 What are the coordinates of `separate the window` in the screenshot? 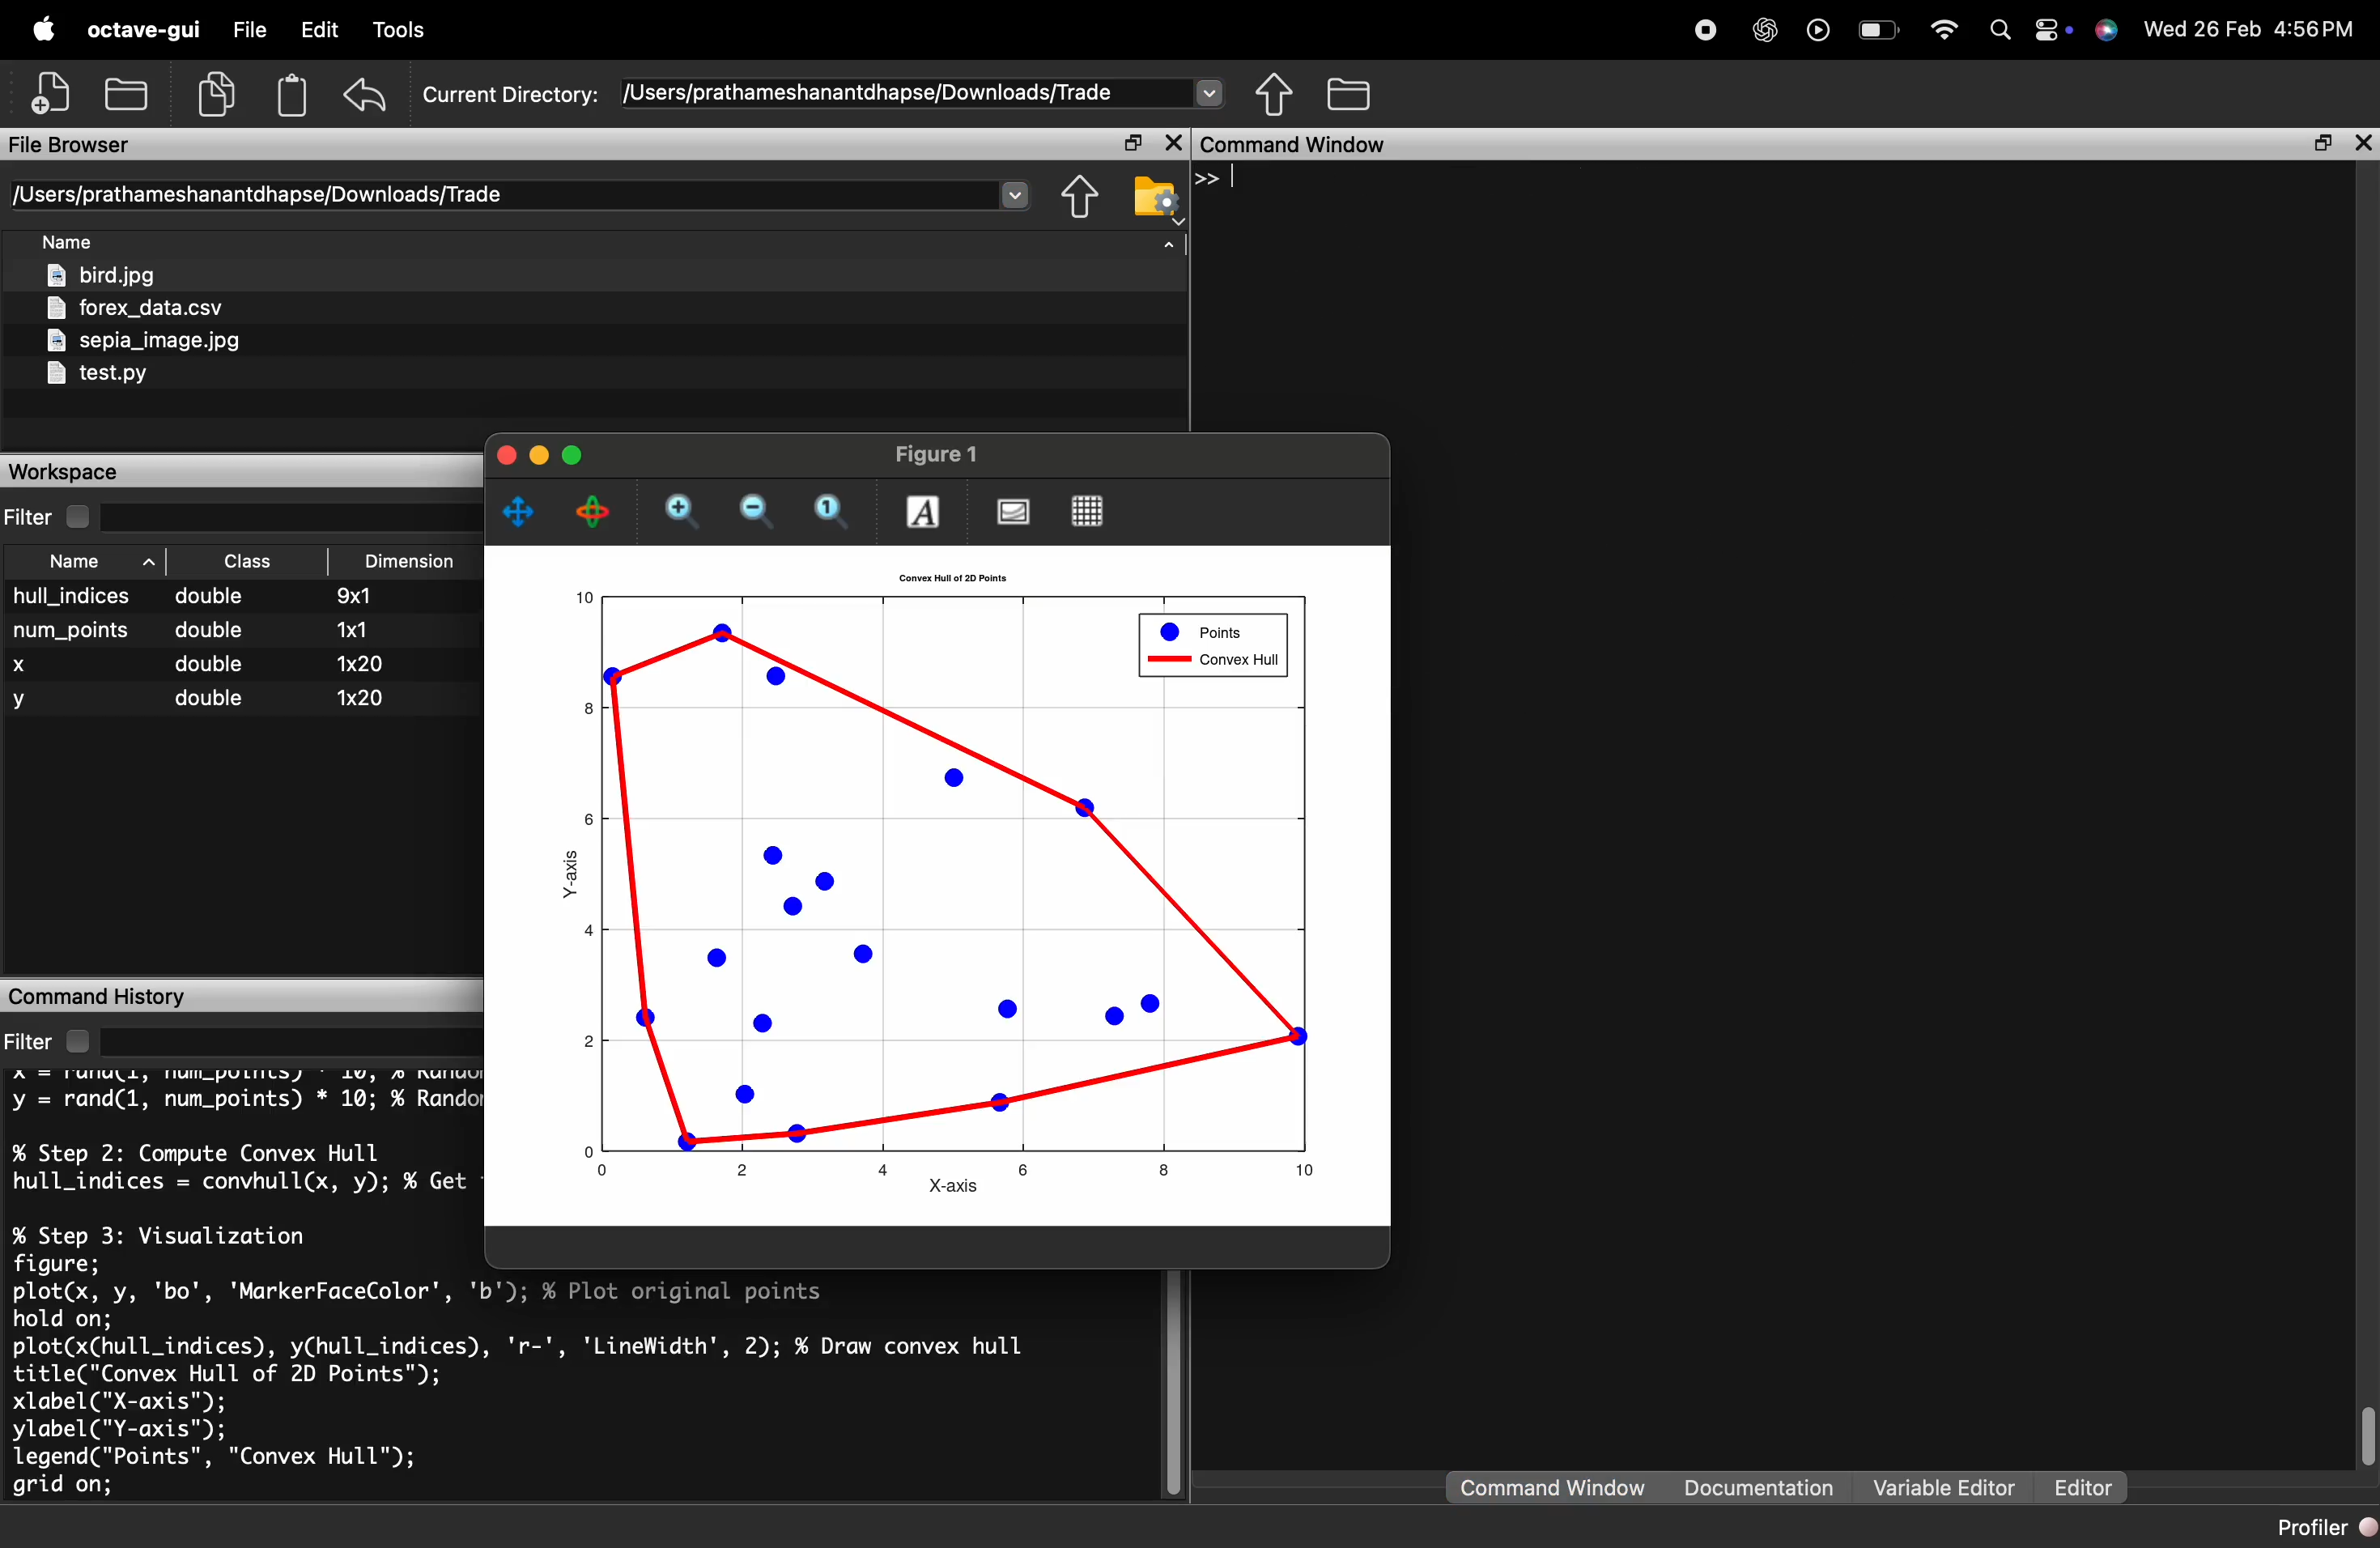 It's located at (1131, 143).